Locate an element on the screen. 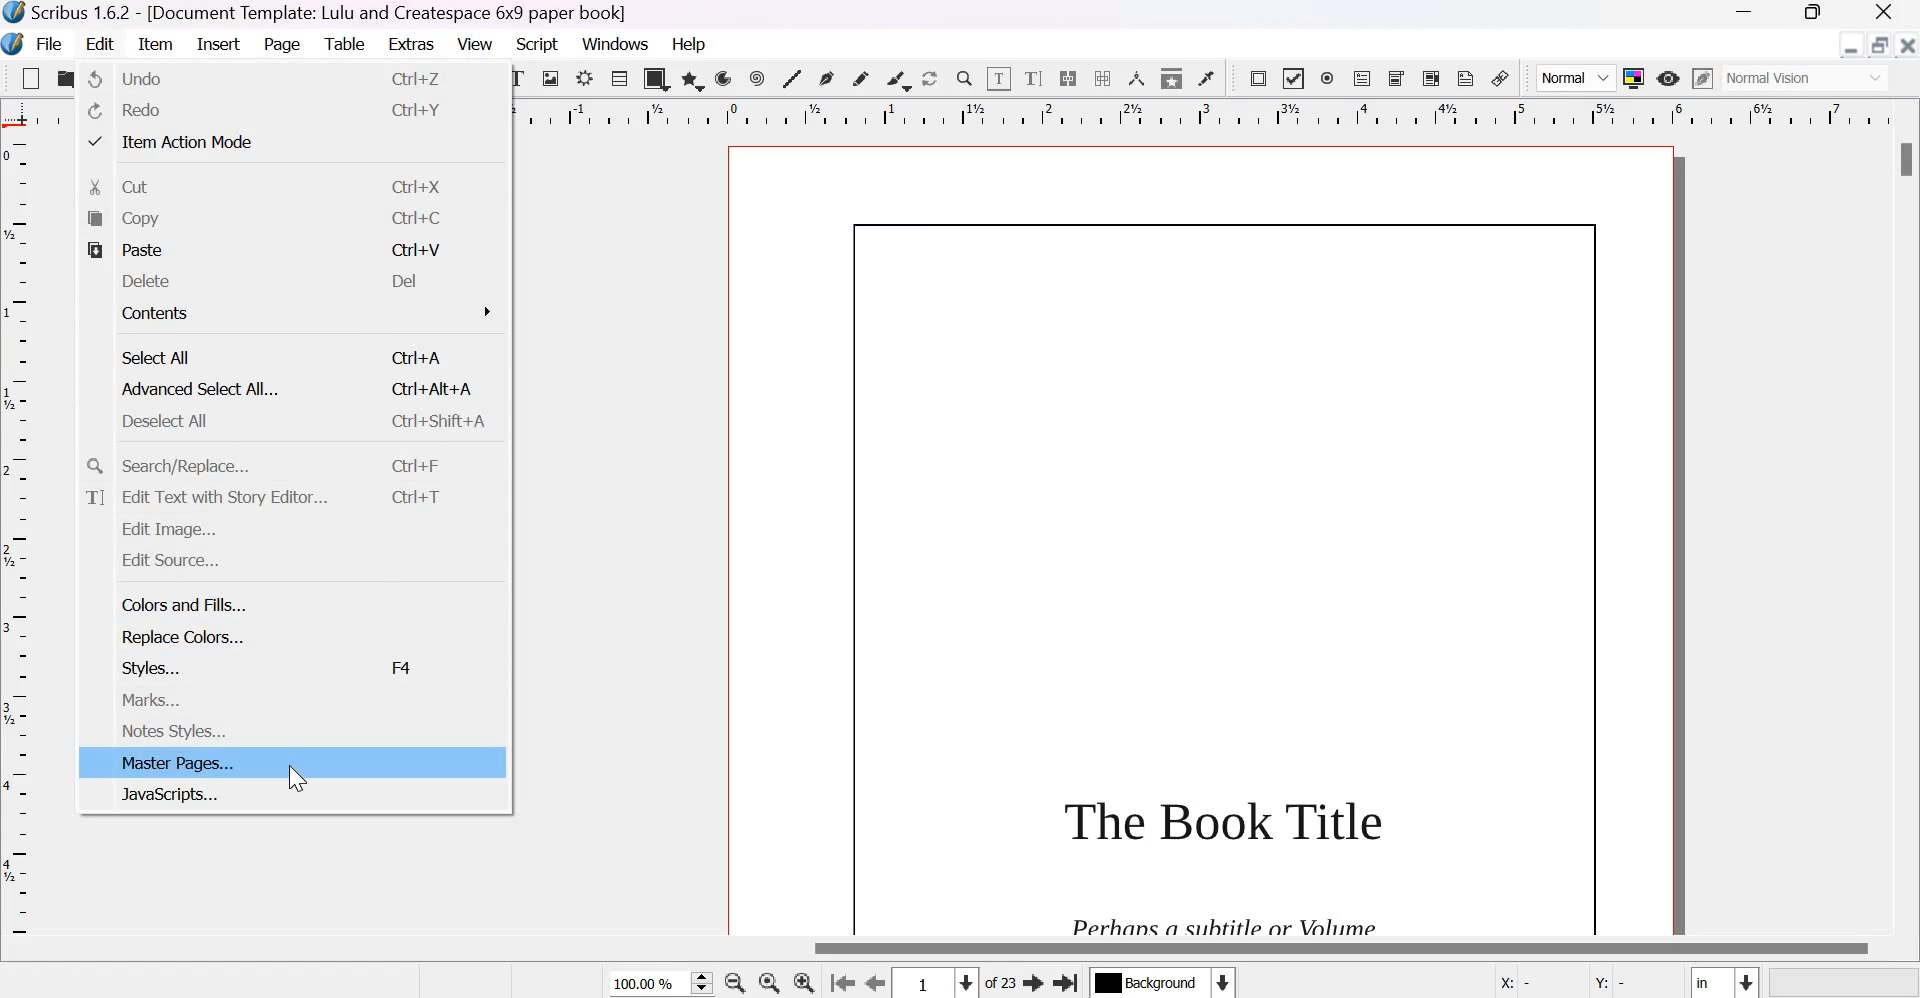 Image resolution: width=1920 pixels, height=998 pixels. zoom in to 100% is located at coordinates (770, 982).